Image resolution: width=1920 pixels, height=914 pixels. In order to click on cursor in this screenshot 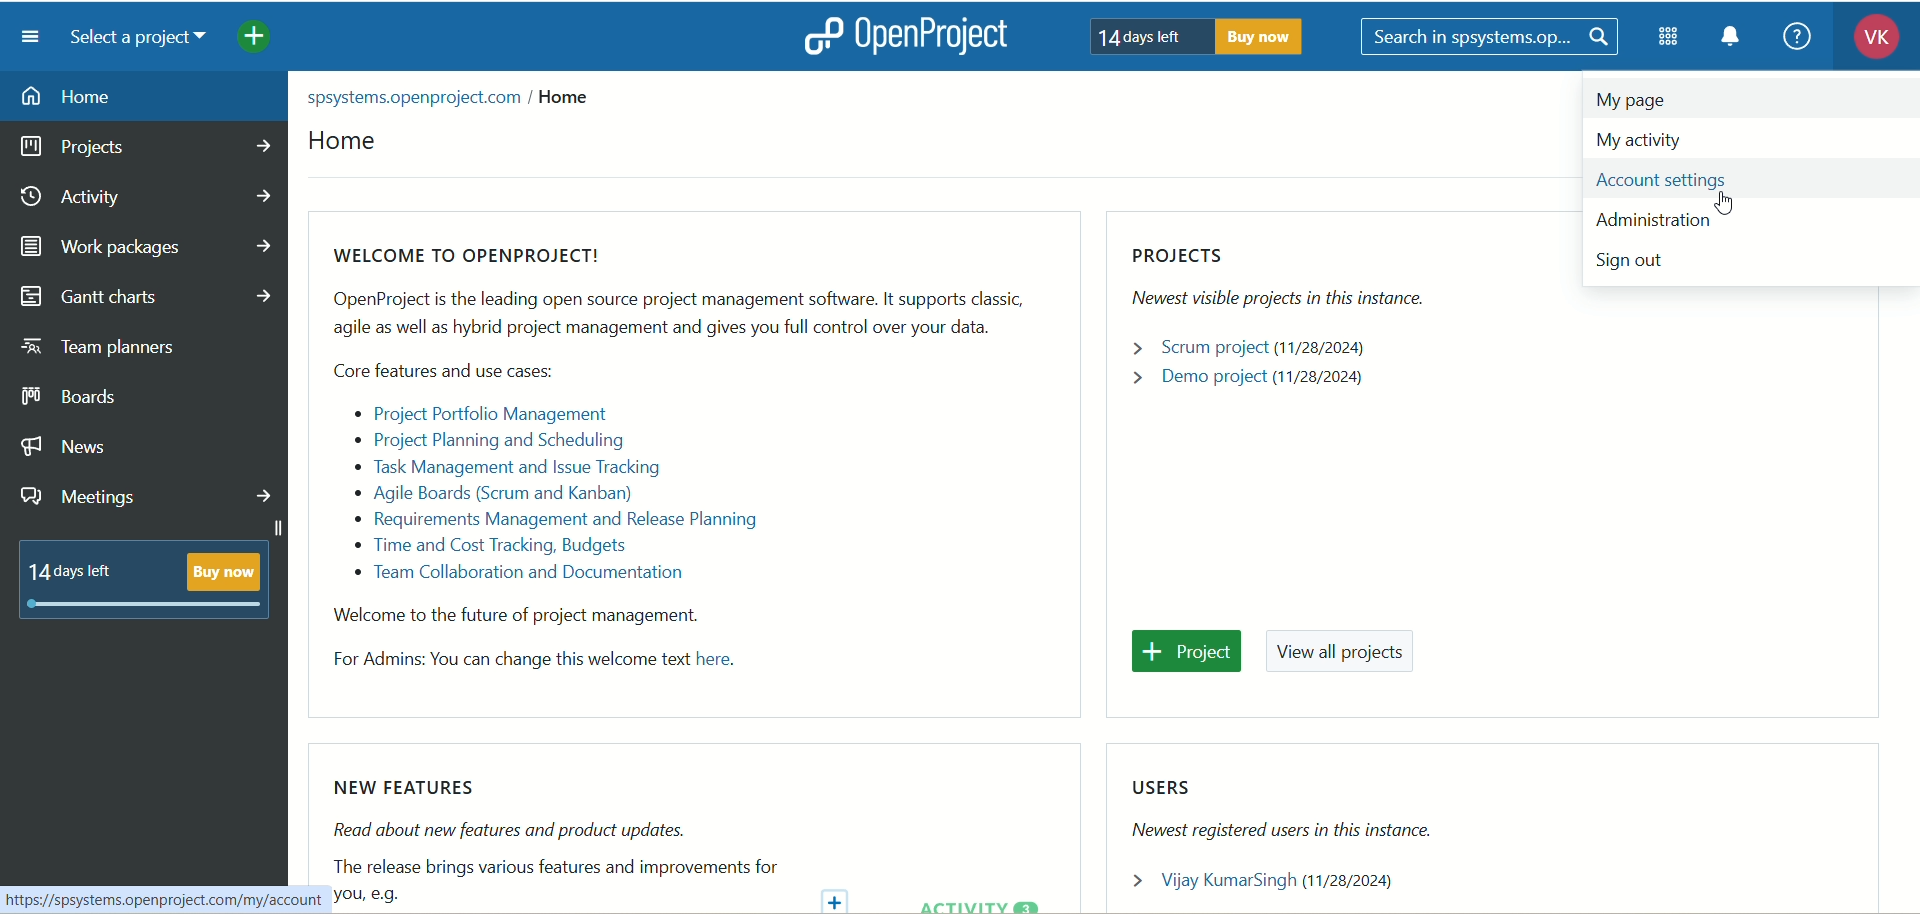, I will do `click(1731, 203)`.